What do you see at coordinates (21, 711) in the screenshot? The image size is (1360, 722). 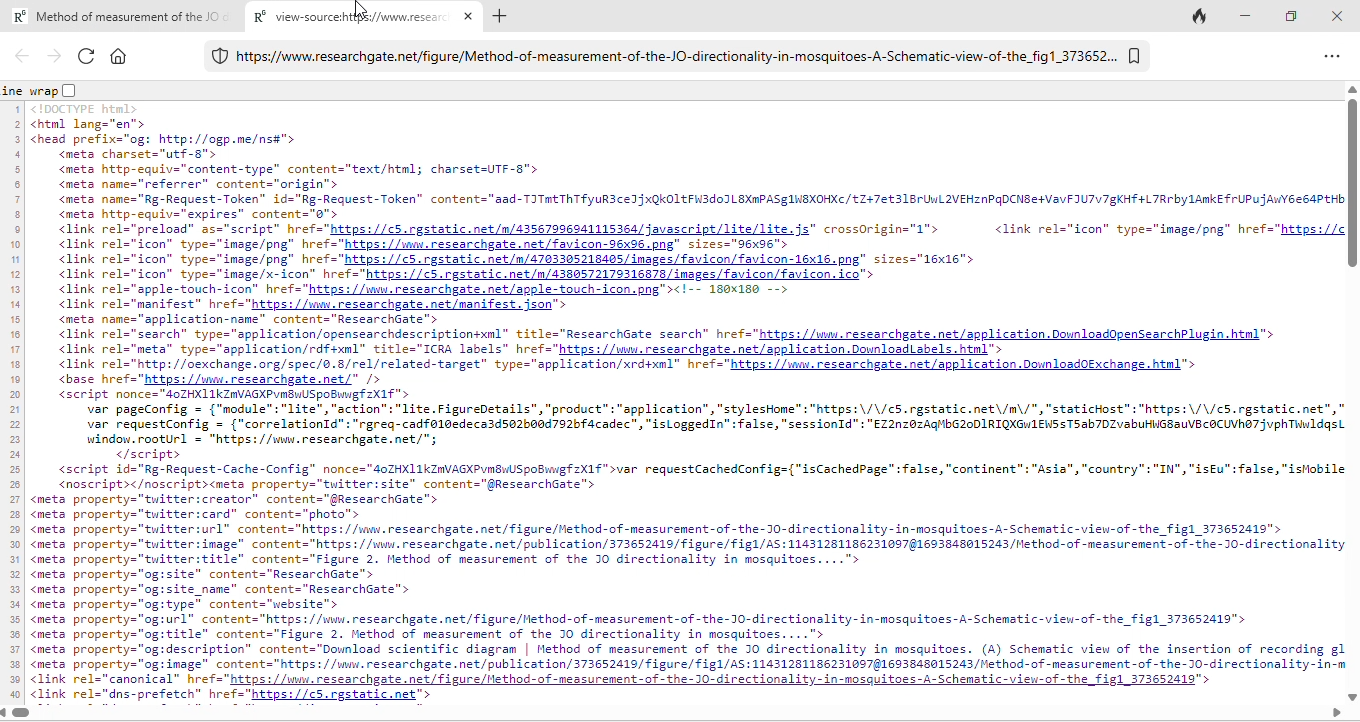 I see `horizontal scrollbar` at bounding box center [21, 711].